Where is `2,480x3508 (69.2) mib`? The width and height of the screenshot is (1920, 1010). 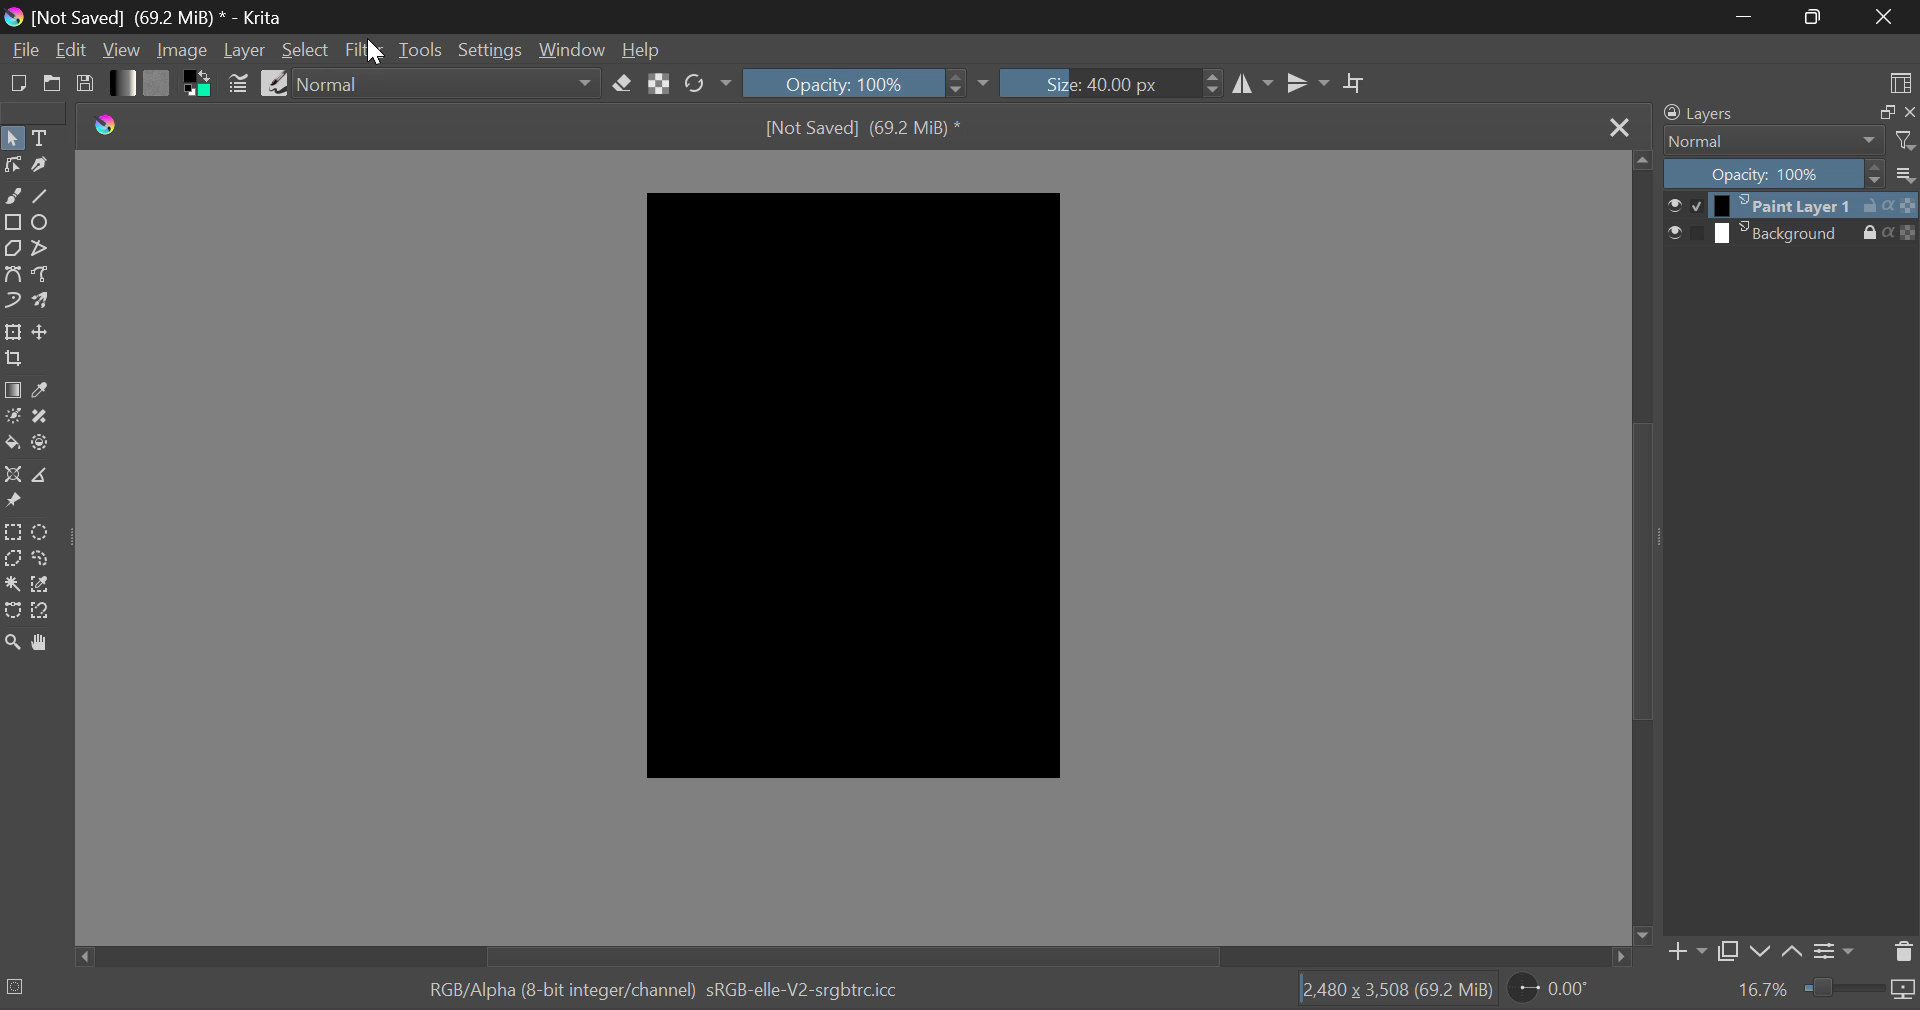
2,480x3508 (69.2) mib is located at coordinates (1390, 993).